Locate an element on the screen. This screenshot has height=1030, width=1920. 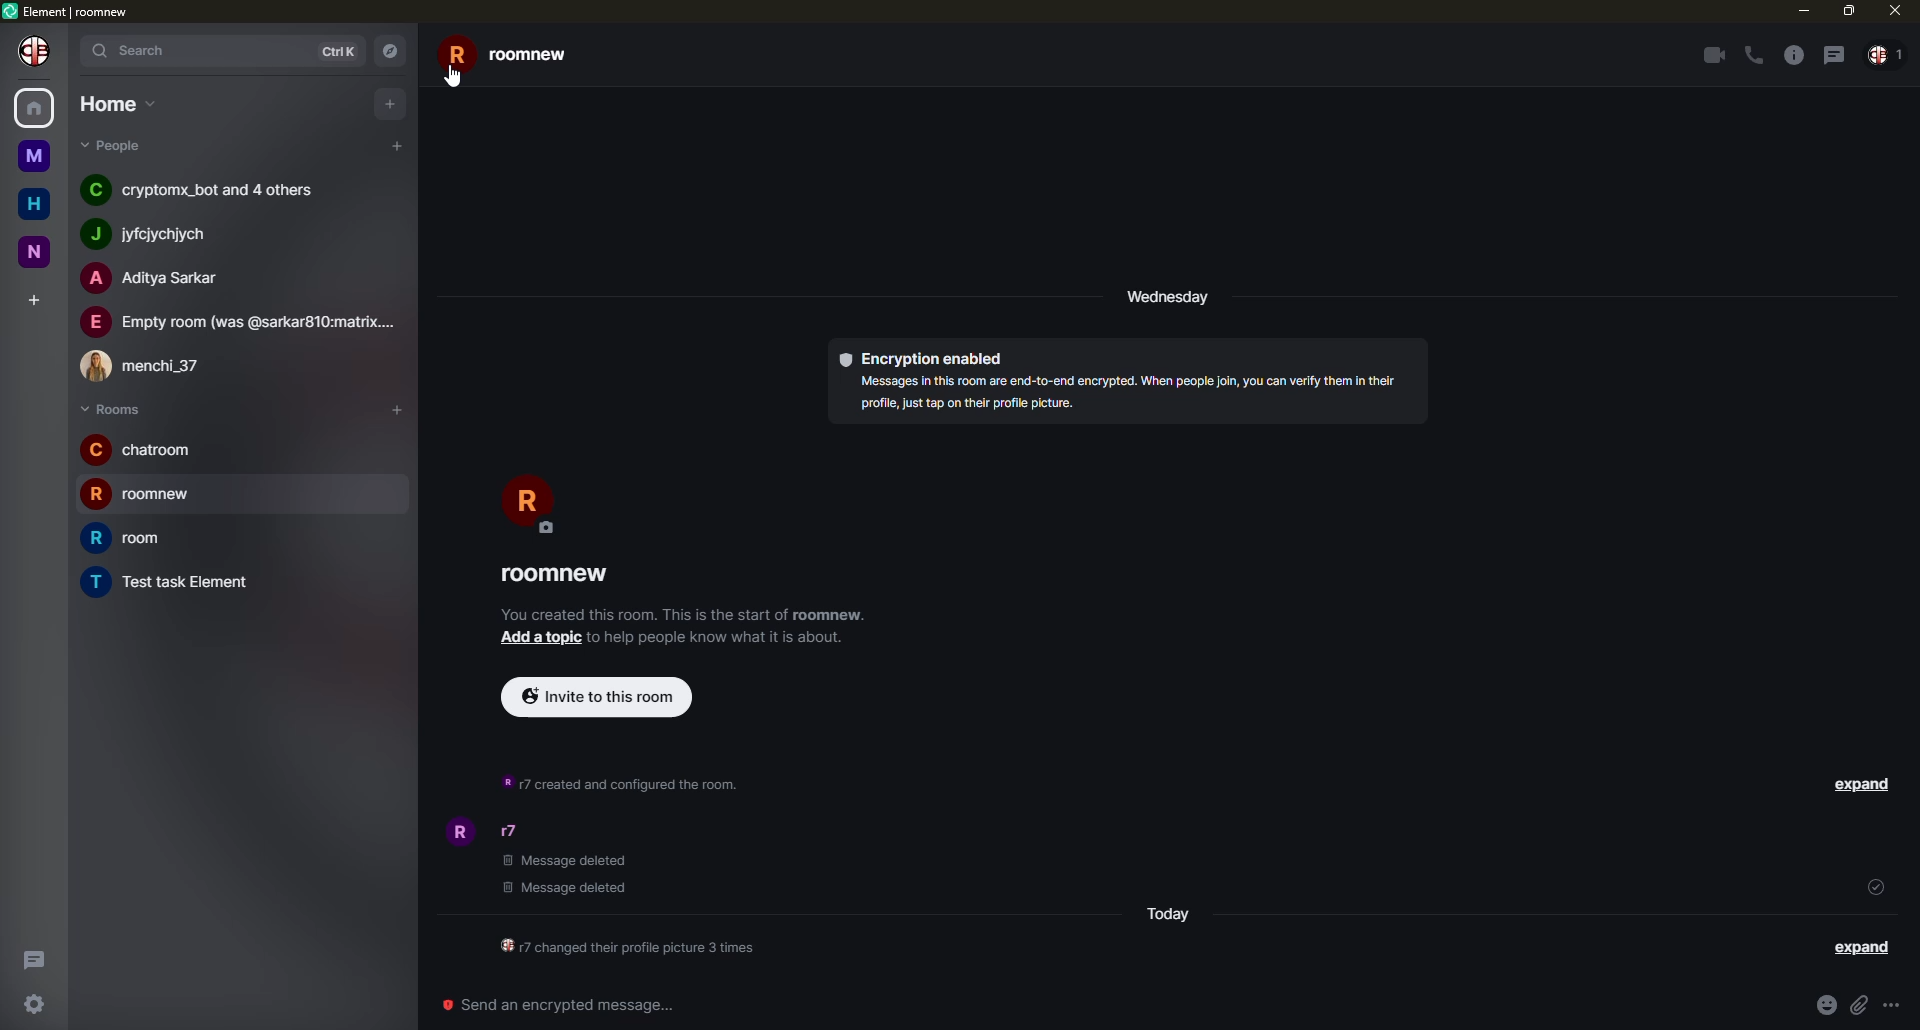
max is located at coordinates (1846, 11).